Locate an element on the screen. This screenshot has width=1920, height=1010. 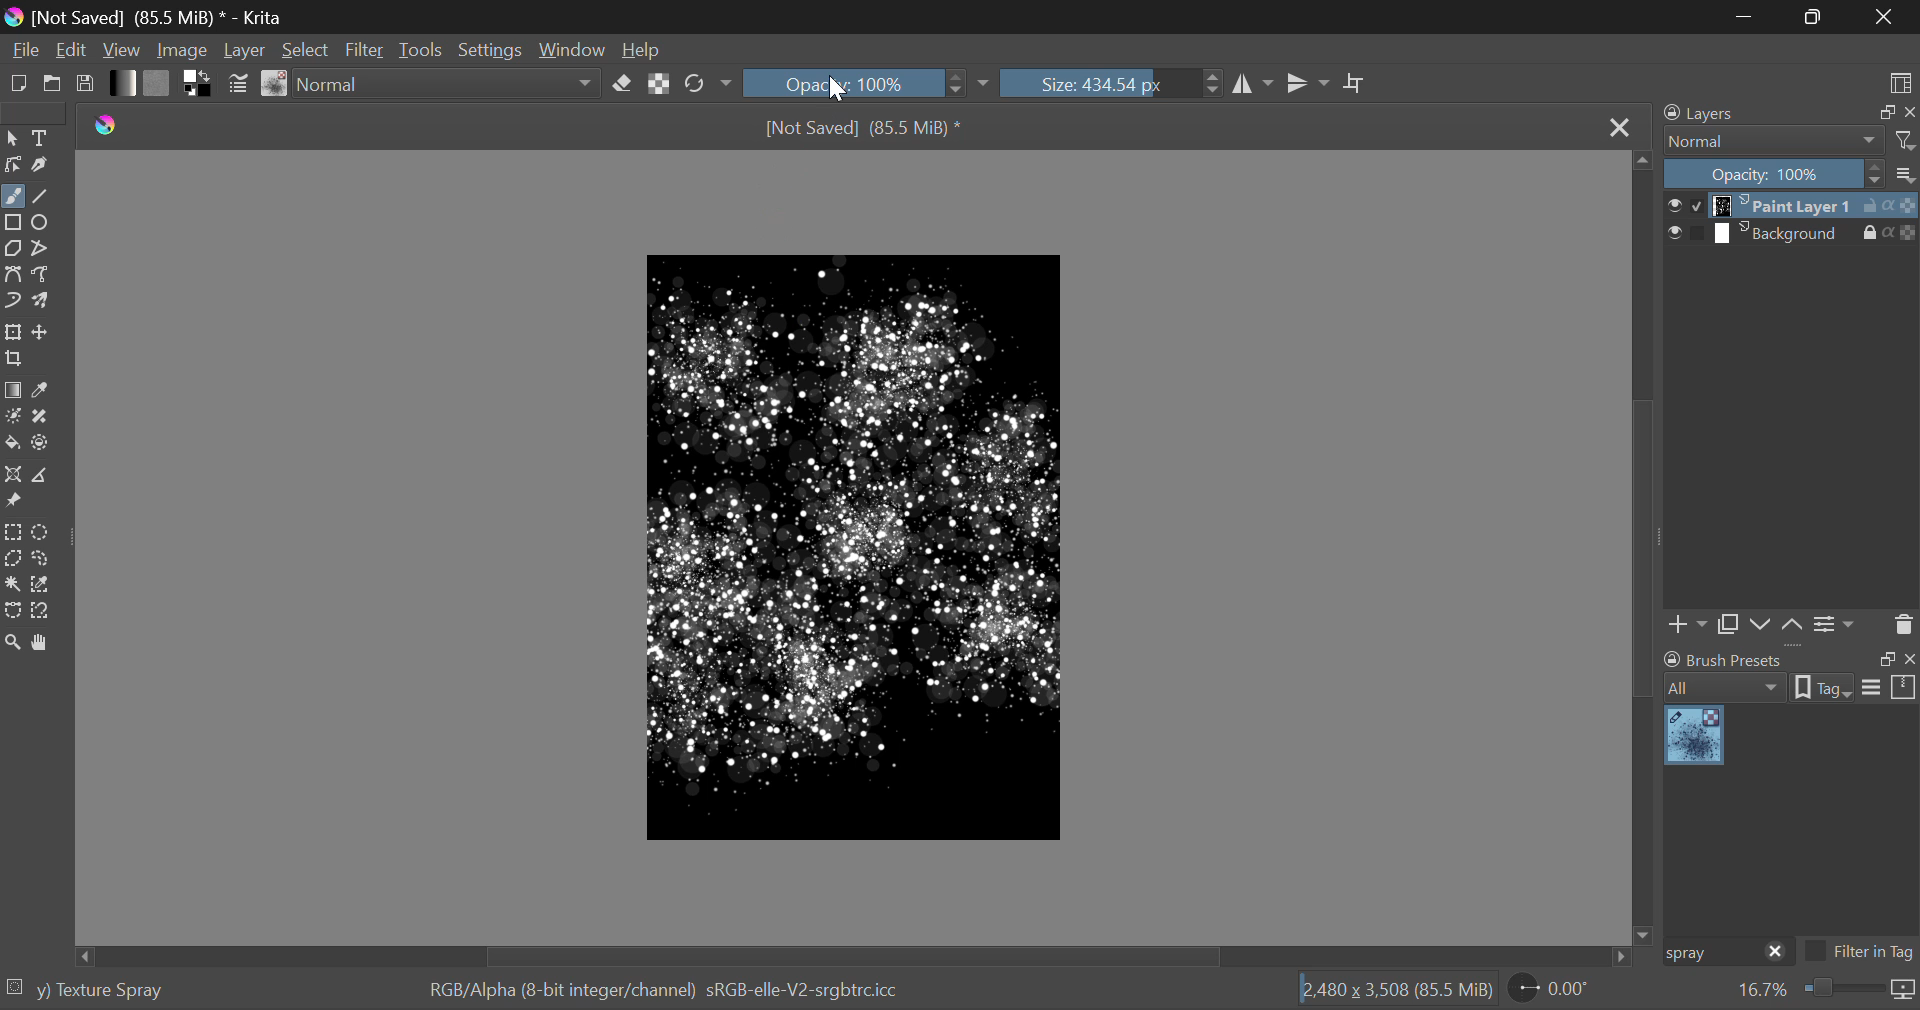
y) Texture Spray is located at coordinates (100, 991).